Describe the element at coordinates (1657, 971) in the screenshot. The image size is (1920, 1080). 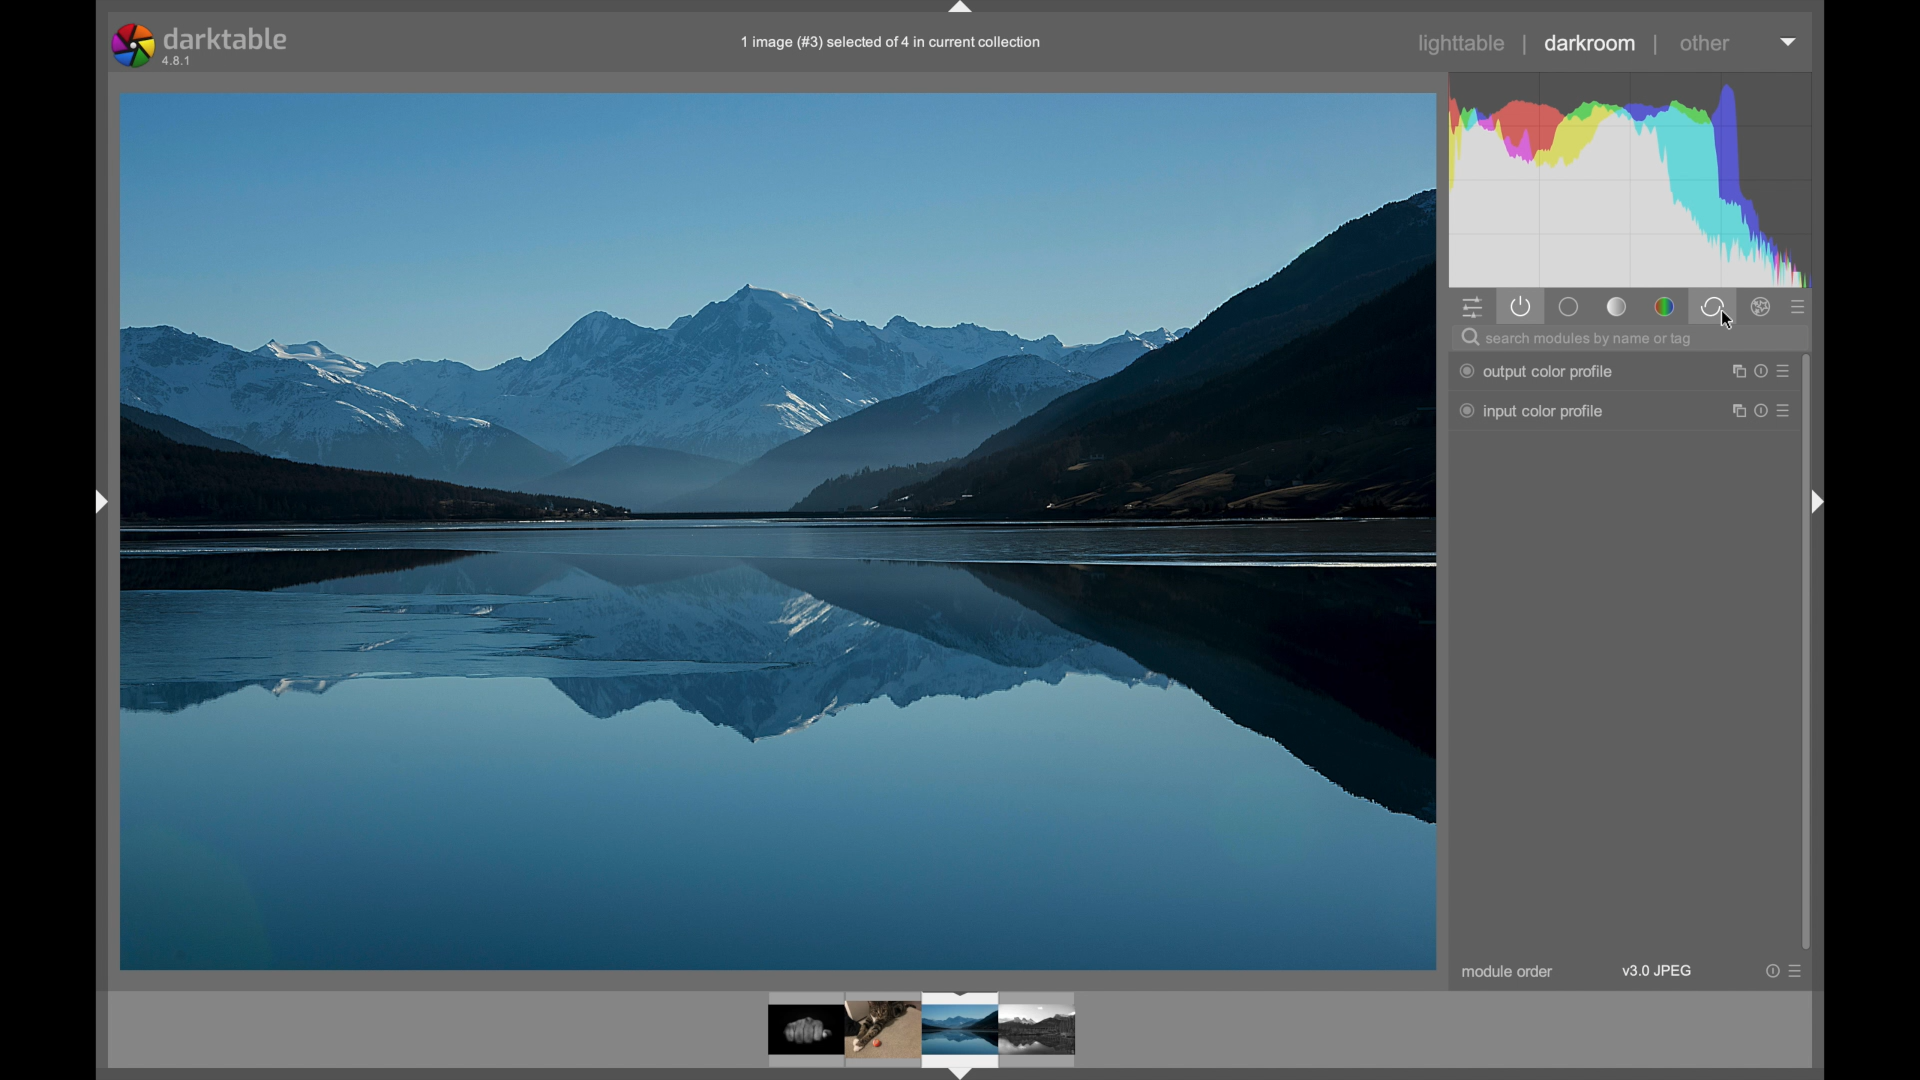
I see `v3.0 jpeg` at that location.